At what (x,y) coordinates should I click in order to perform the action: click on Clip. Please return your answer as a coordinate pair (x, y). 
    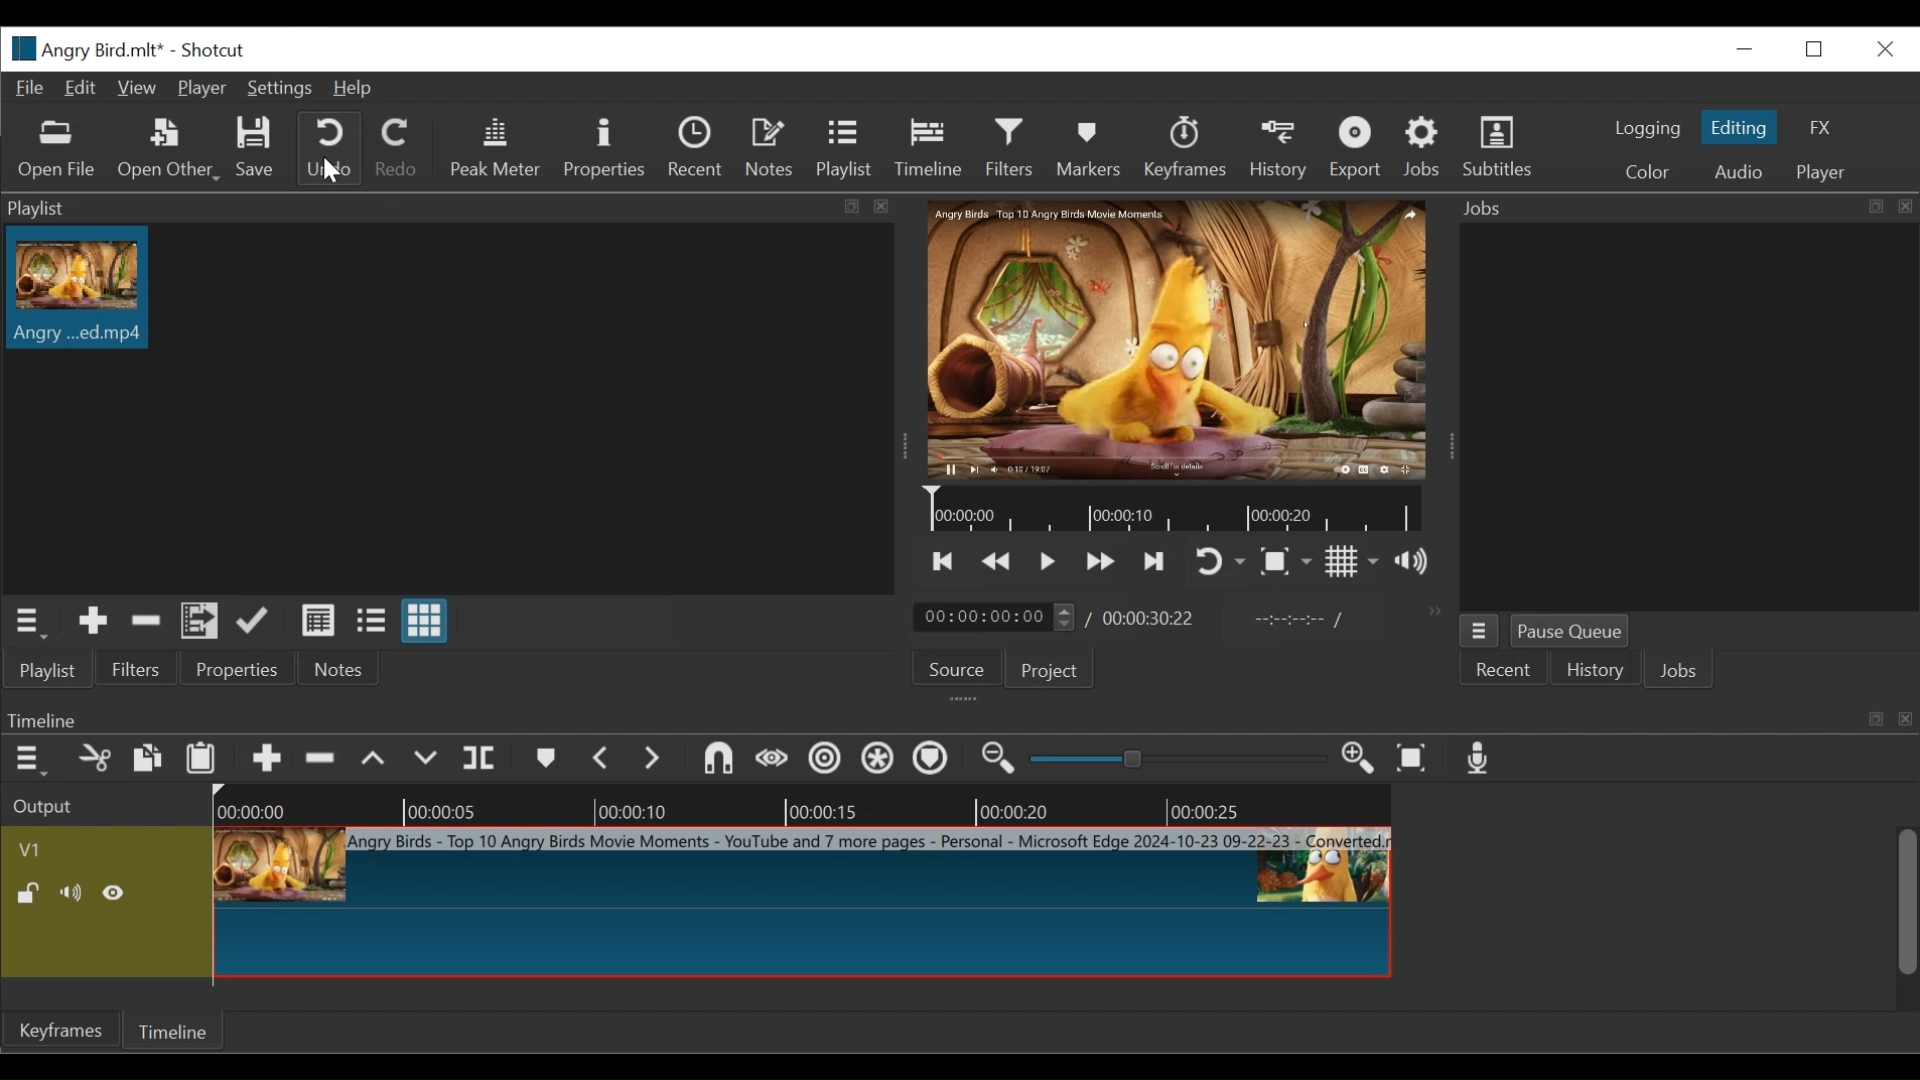
    Looking at the image, I should click on (803, 901).